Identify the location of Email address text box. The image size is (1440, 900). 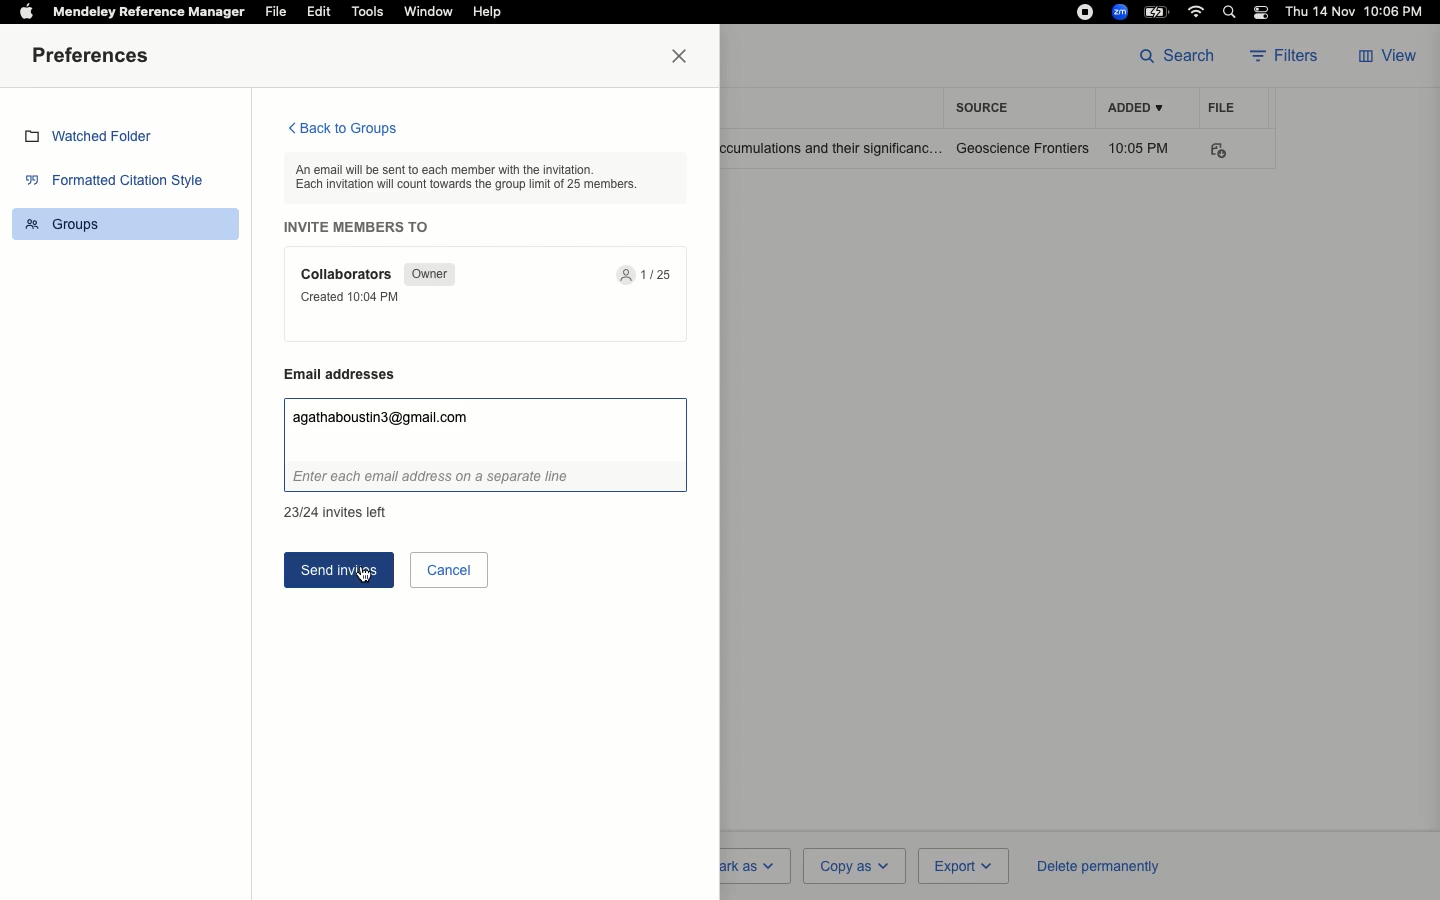
(486, 446).